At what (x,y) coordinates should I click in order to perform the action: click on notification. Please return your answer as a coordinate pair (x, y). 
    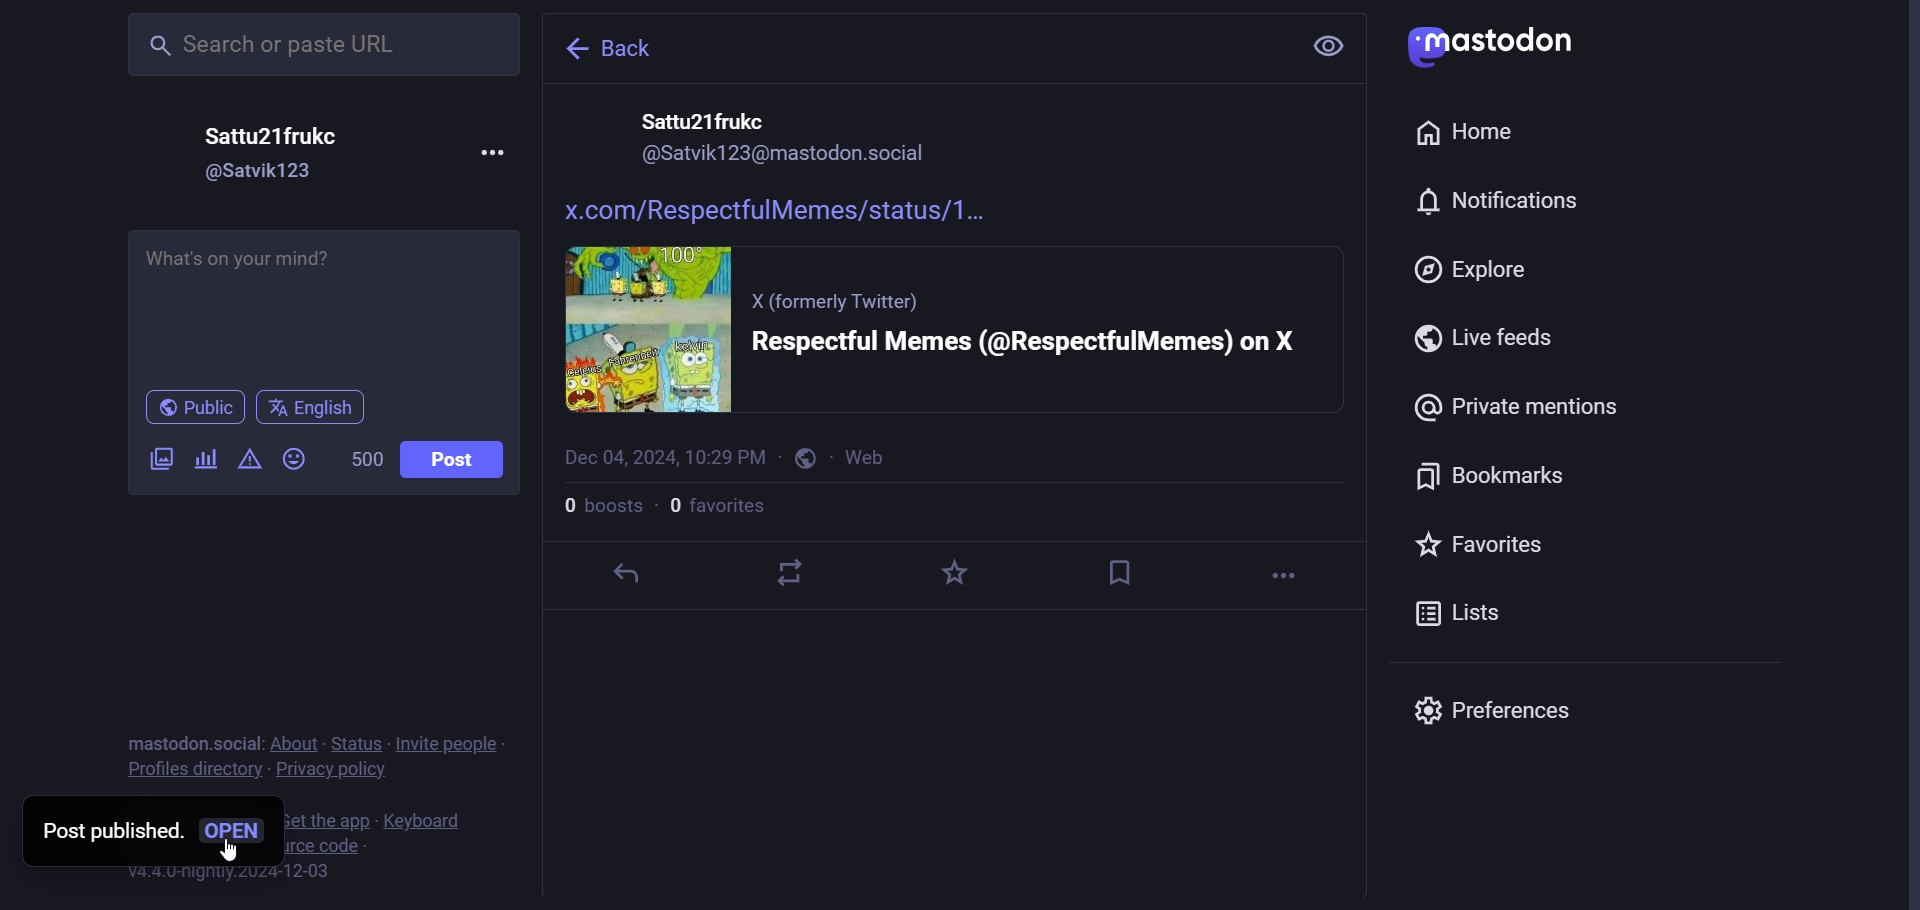
    Looking at the image, I should click on (1501, 204).